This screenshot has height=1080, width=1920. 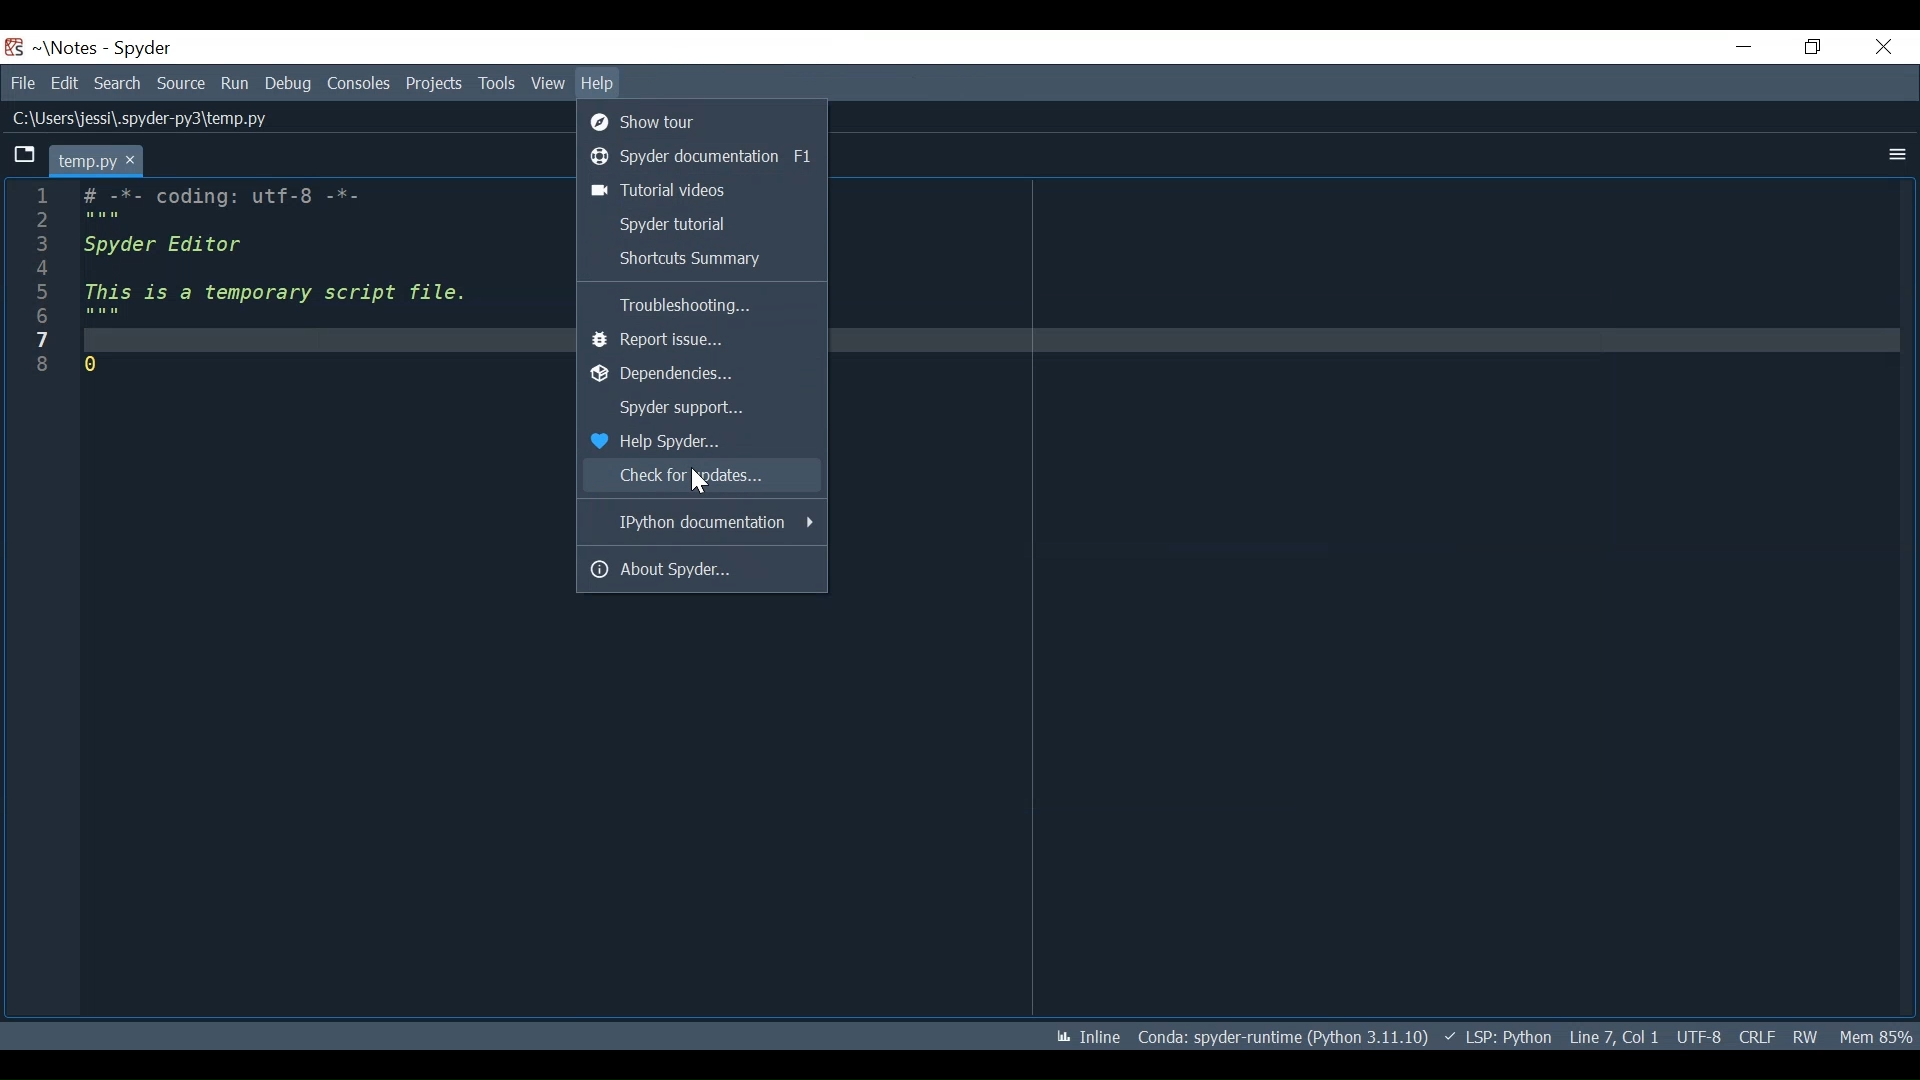 What do you see at coordinates (22, 82) in the screenshot?
I see `File ` at bounding box center [22, 82].